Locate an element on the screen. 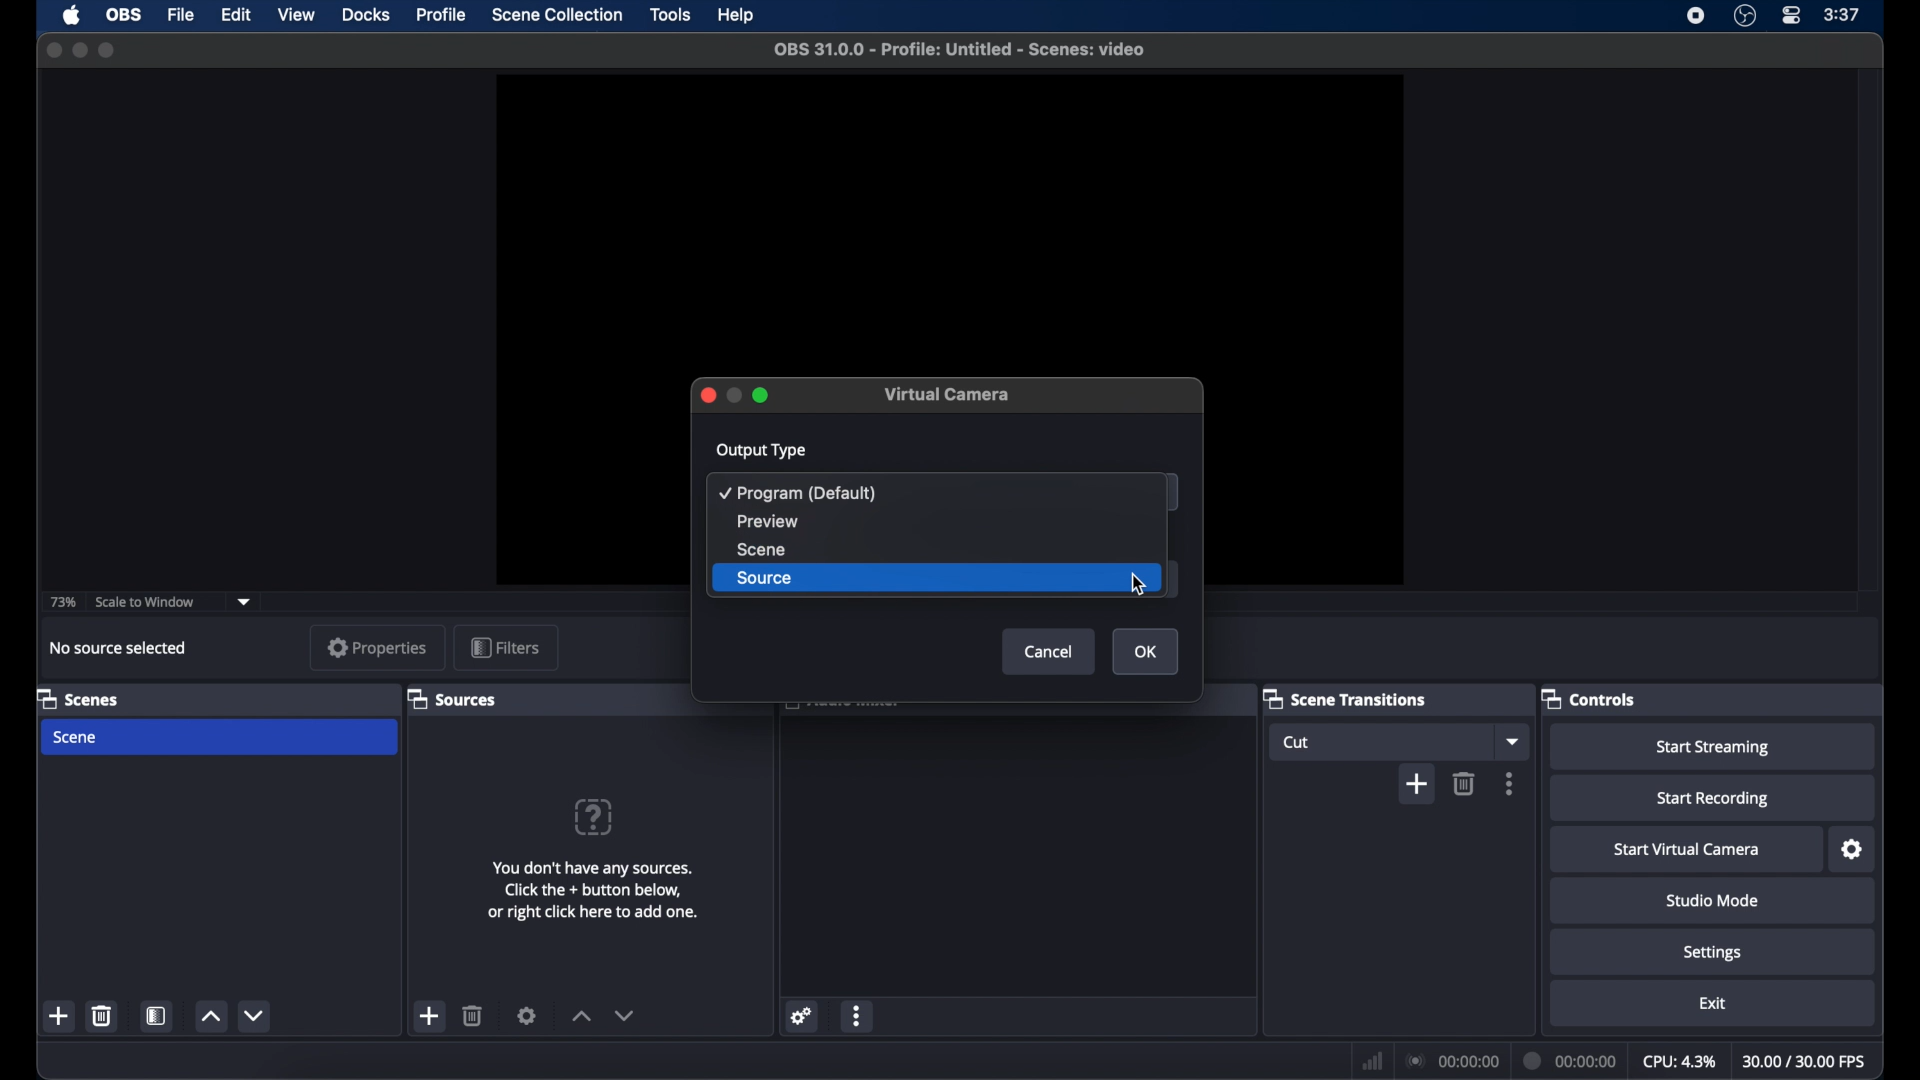 Image resolution: width=1920 pixels, height=1080 pixels. netwrok is located at coordinates (1370, 1059).